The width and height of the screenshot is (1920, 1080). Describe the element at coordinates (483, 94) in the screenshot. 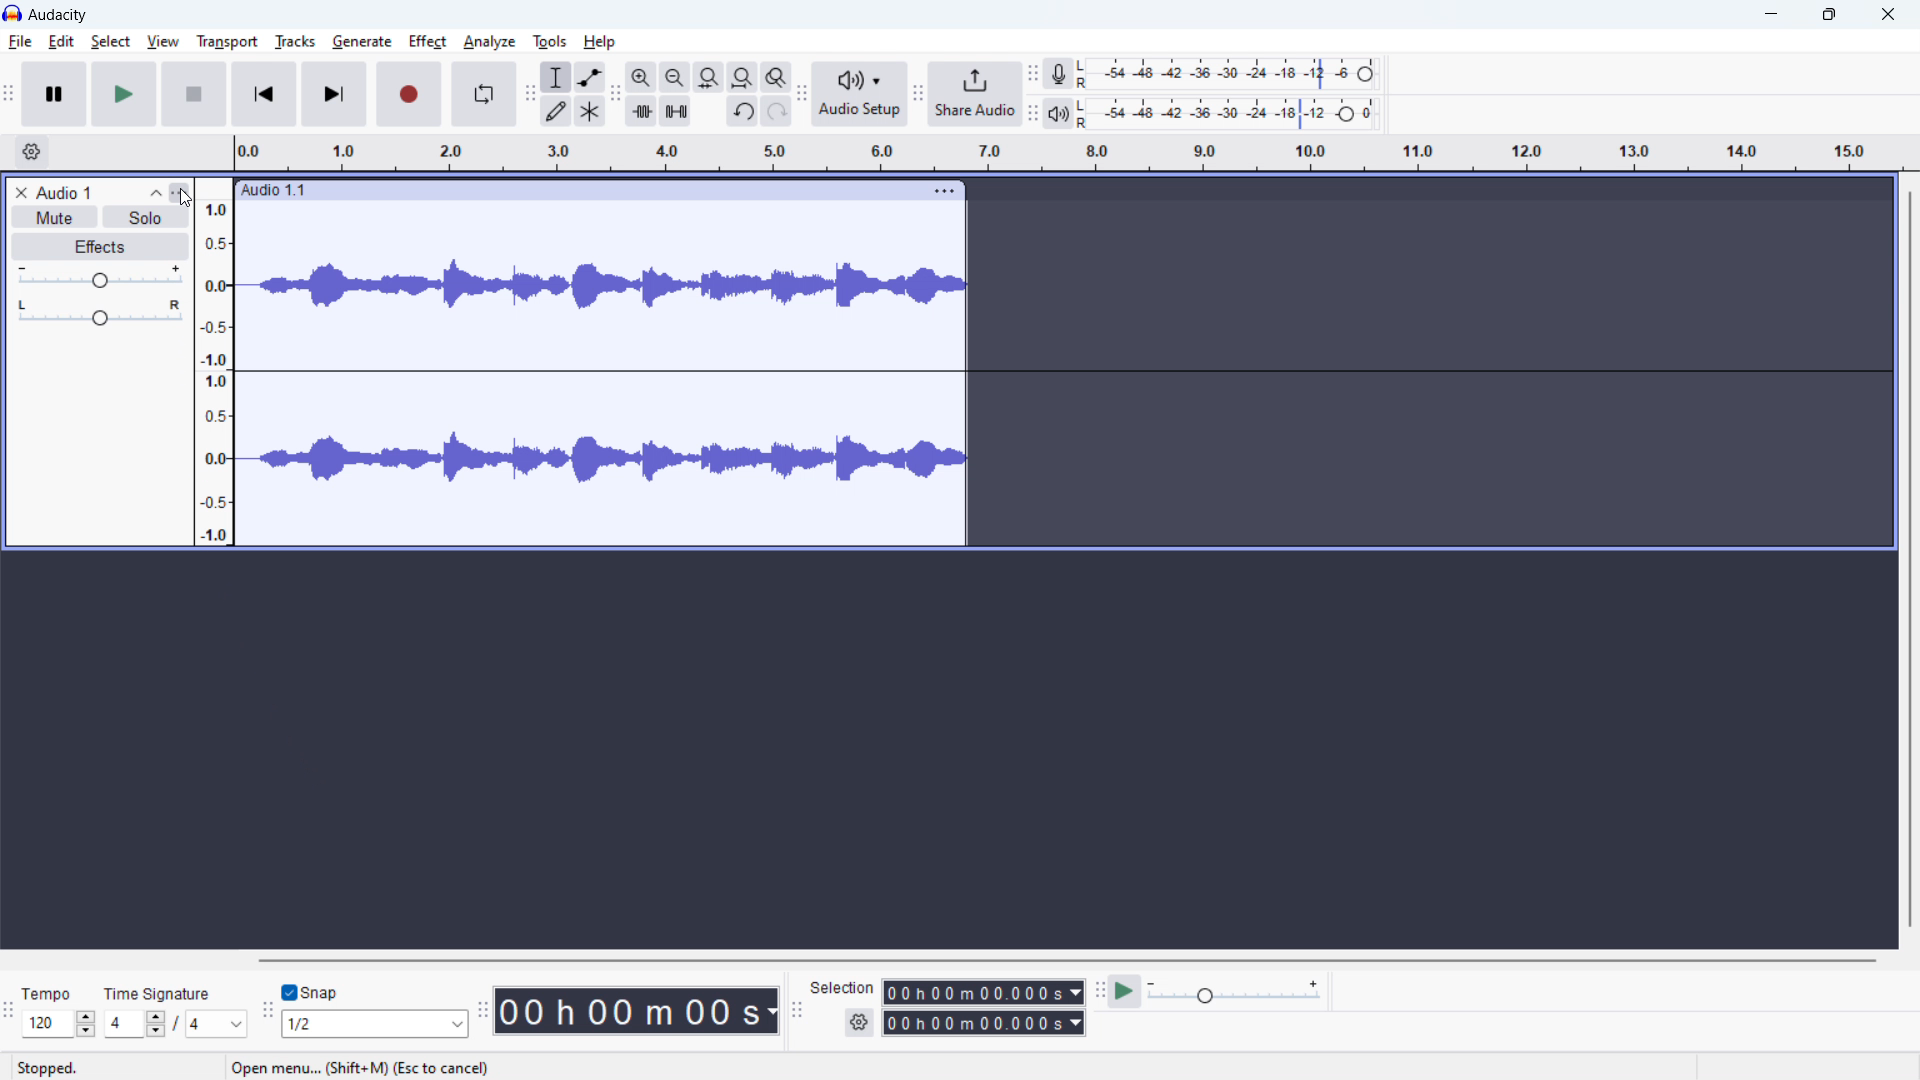

I see `enable loop` at that location.